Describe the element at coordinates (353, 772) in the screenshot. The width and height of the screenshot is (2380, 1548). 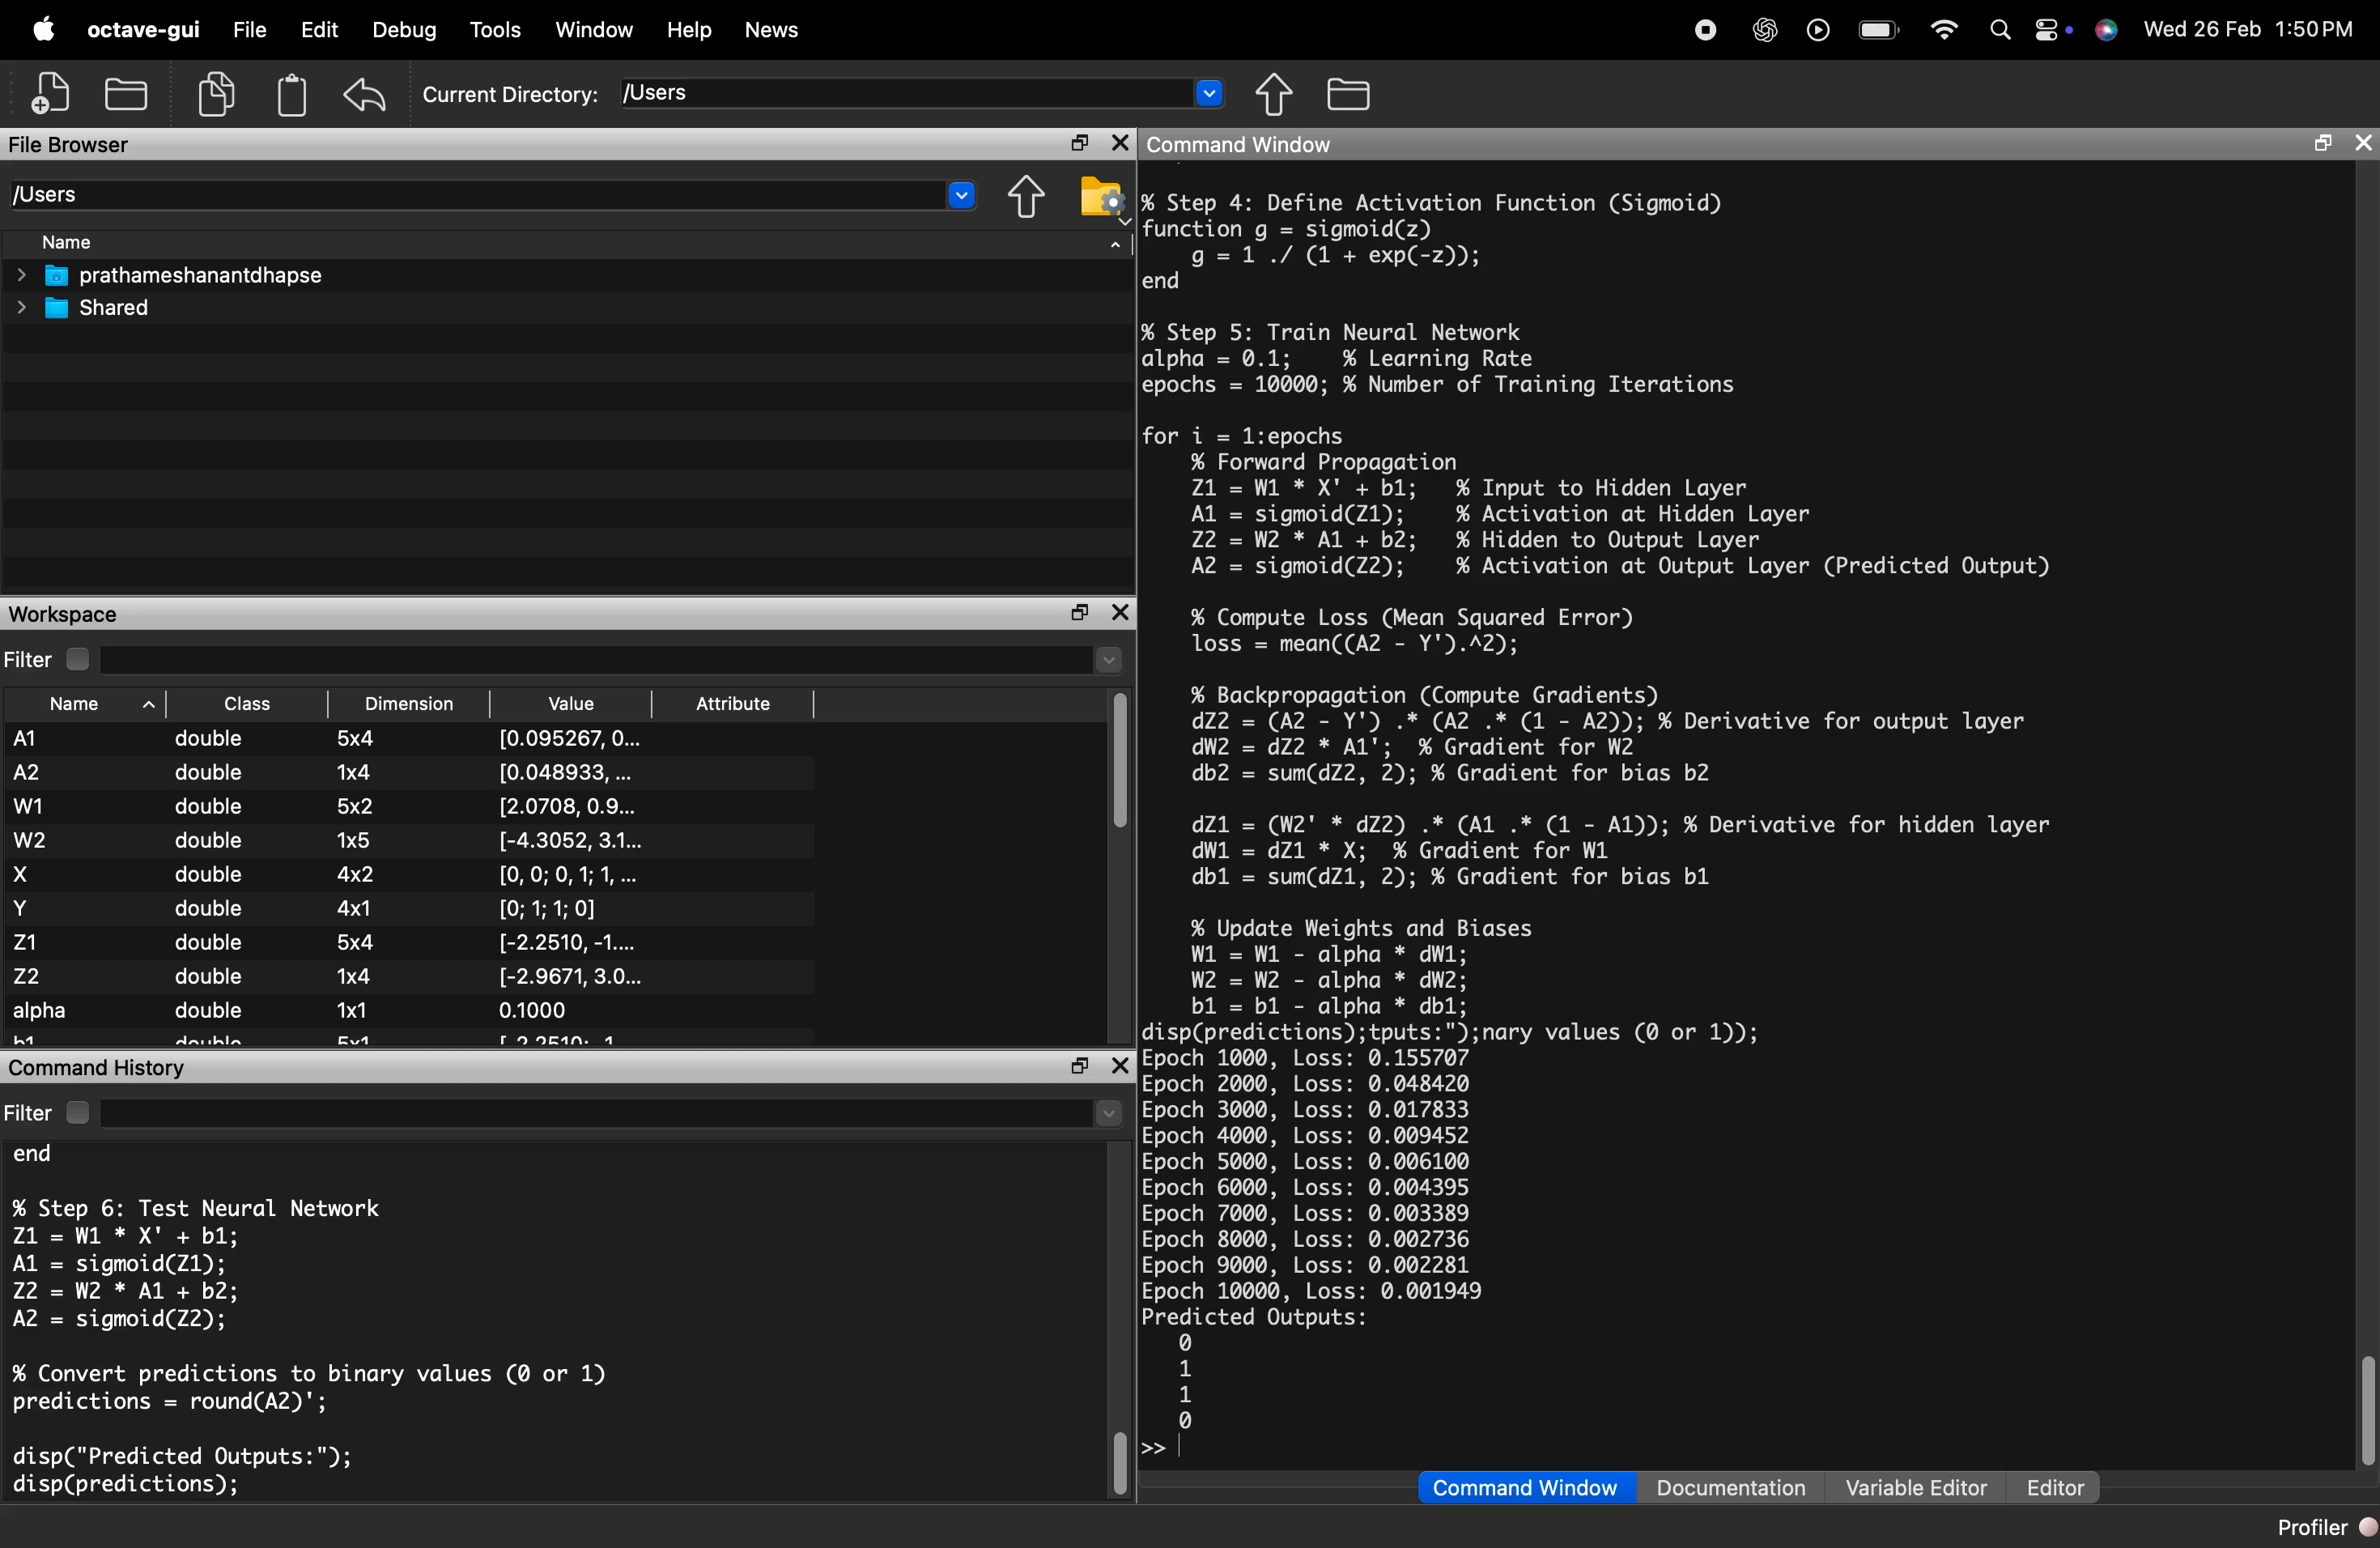
I see `1x4` at that location.